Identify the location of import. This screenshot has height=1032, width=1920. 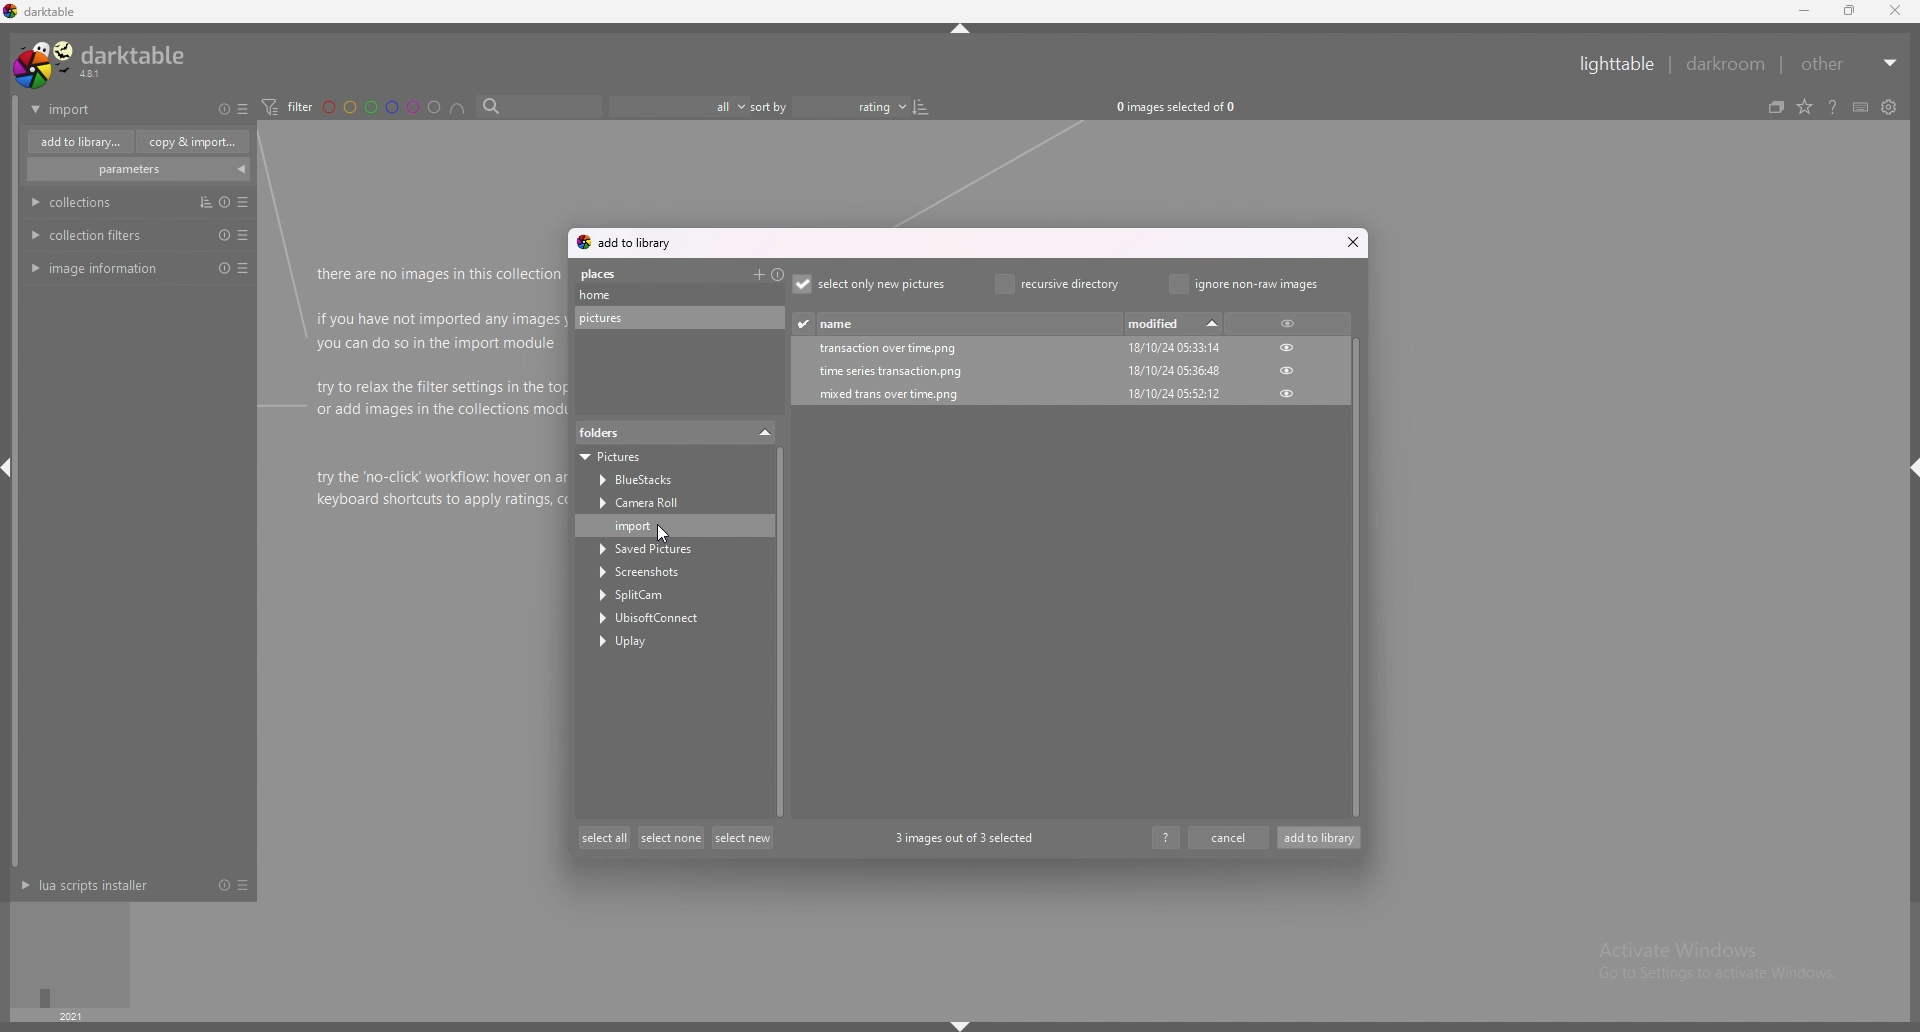
(98, 109).